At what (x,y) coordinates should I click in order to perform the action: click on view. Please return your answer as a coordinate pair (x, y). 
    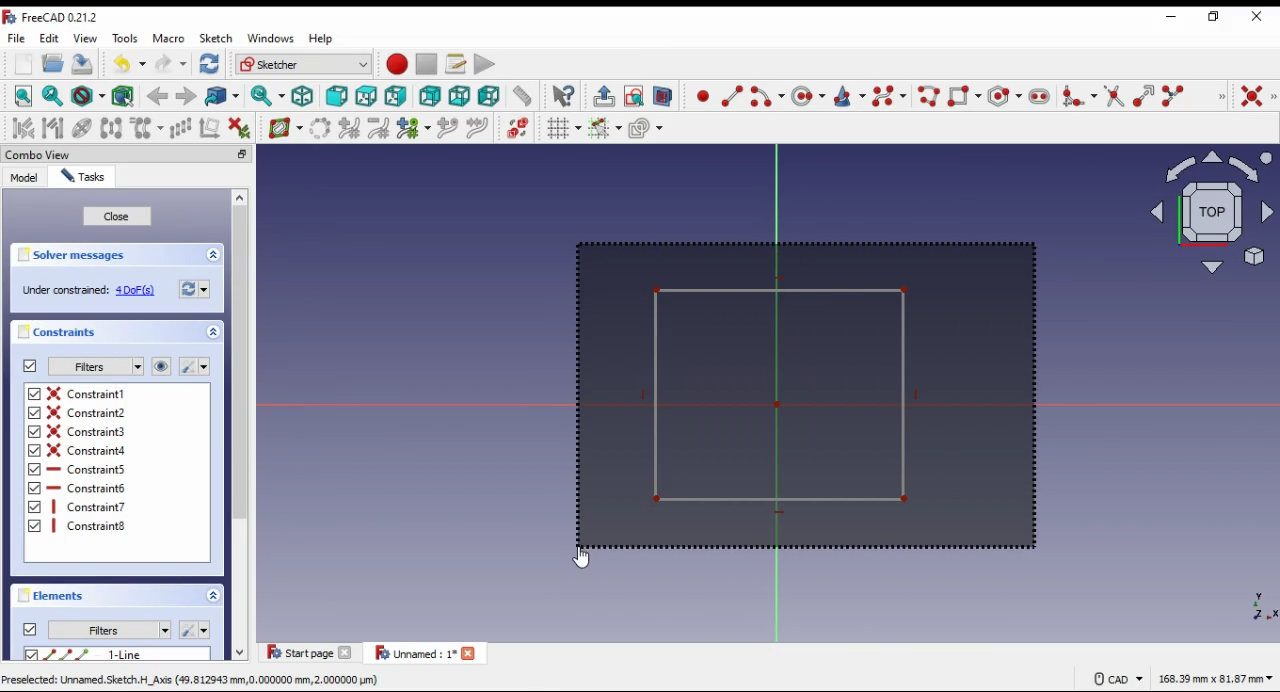
    Looking at the image, I should click on (87, 38).